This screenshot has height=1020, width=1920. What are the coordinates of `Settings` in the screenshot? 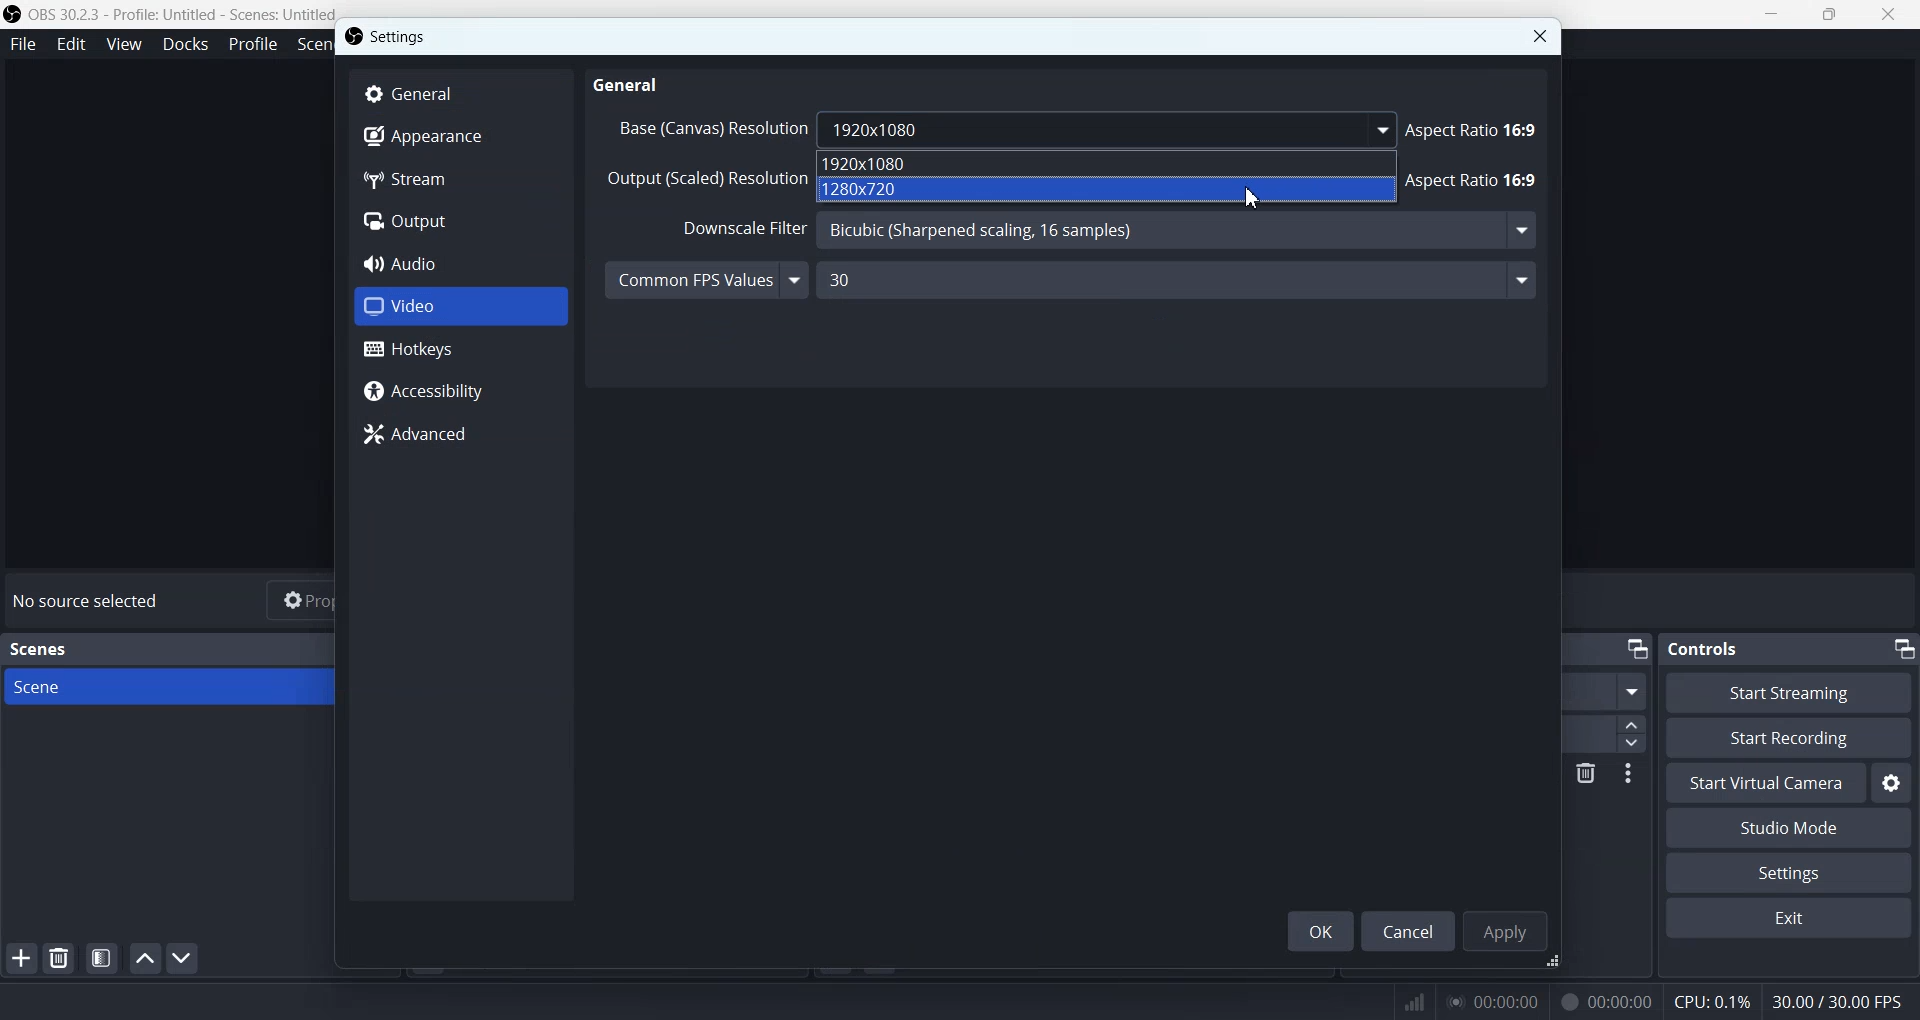 It's located at (1893, 785).